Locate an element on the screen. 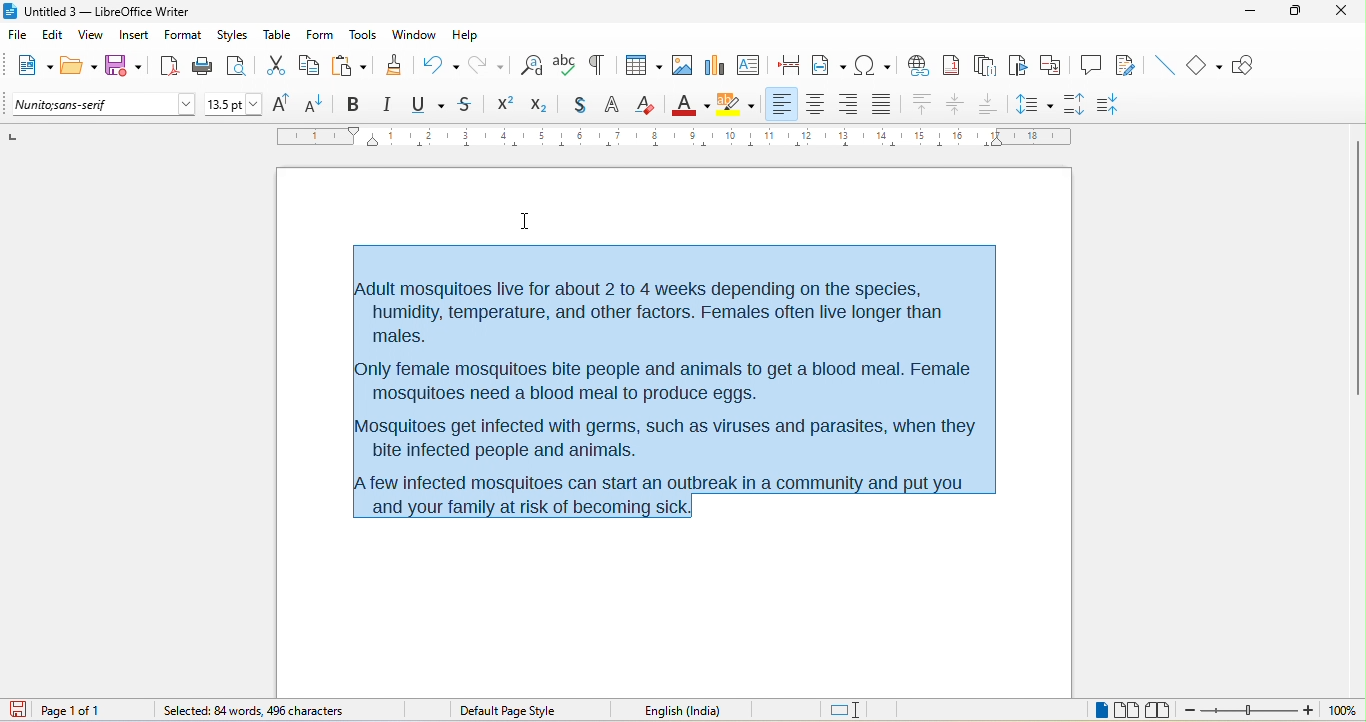 The width and height of the screenshot is (1366, 722). default page style is located at coordinates (511, 711).